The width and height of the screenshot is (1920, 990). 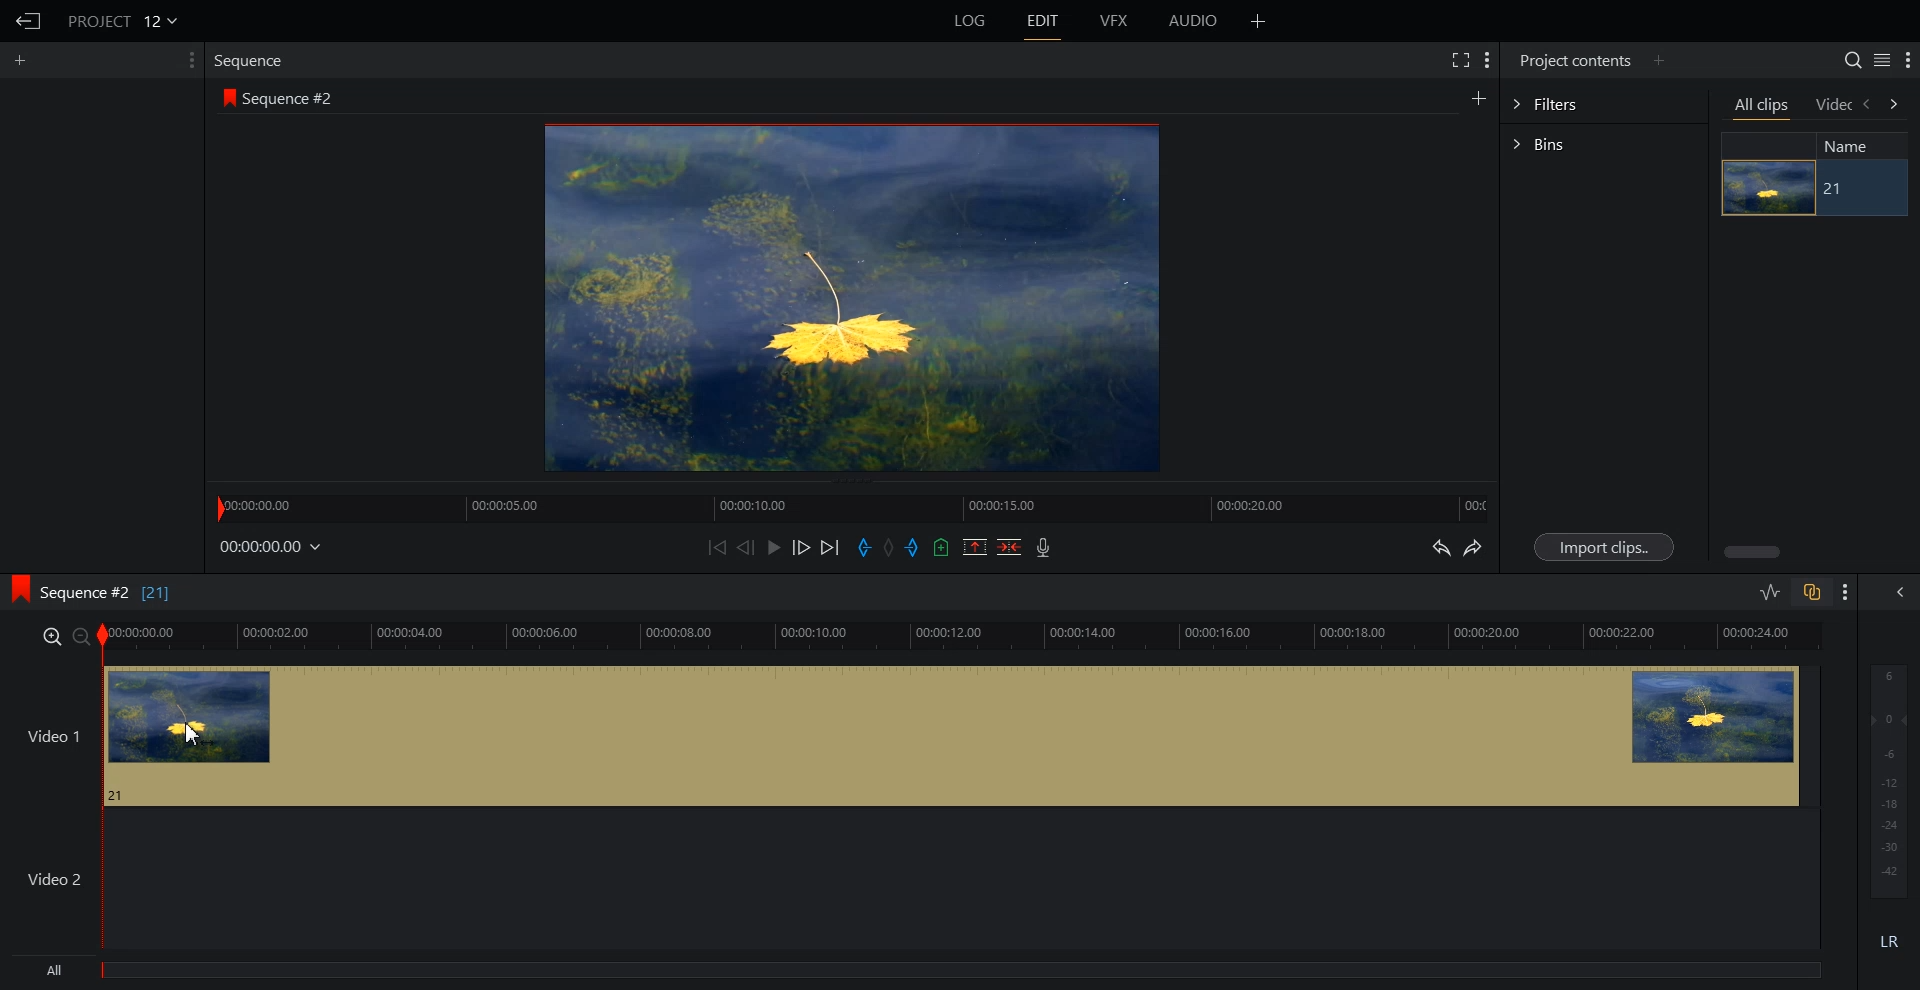 What do you see at coordinates (1768, 188) in the screenshot?
I see `image` at bounding box center [1768, 188].